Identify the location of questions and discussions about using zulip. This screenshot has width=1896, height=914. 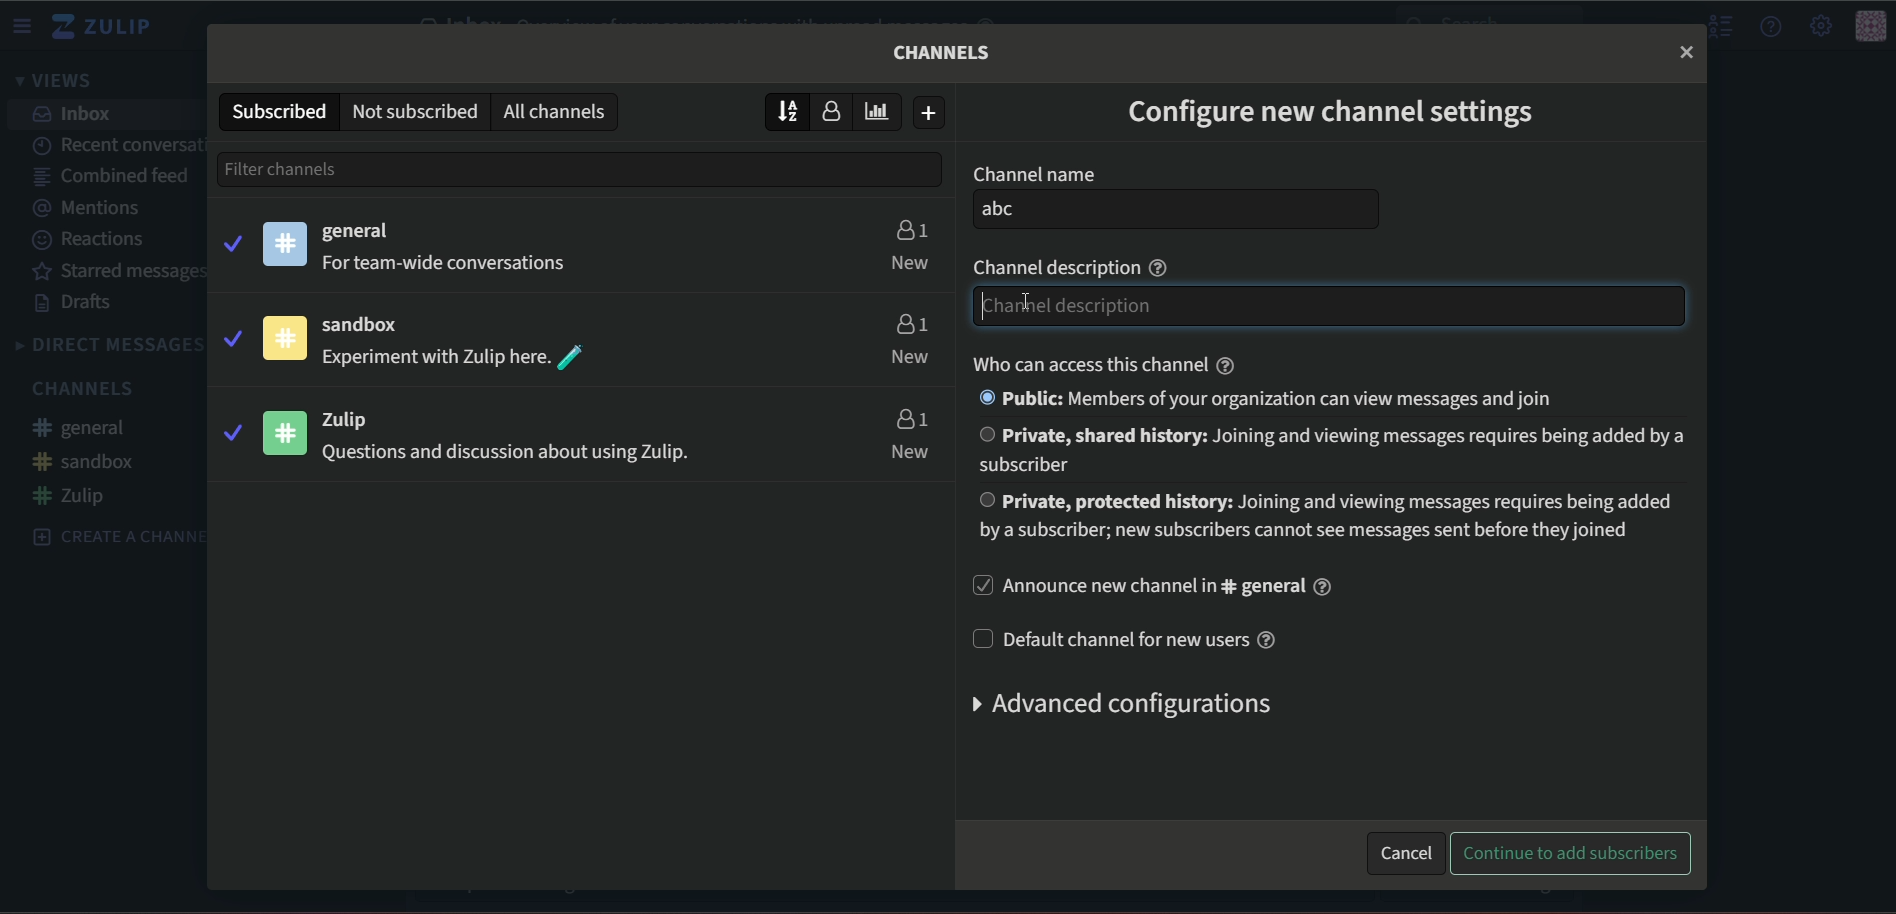
(501, 455).